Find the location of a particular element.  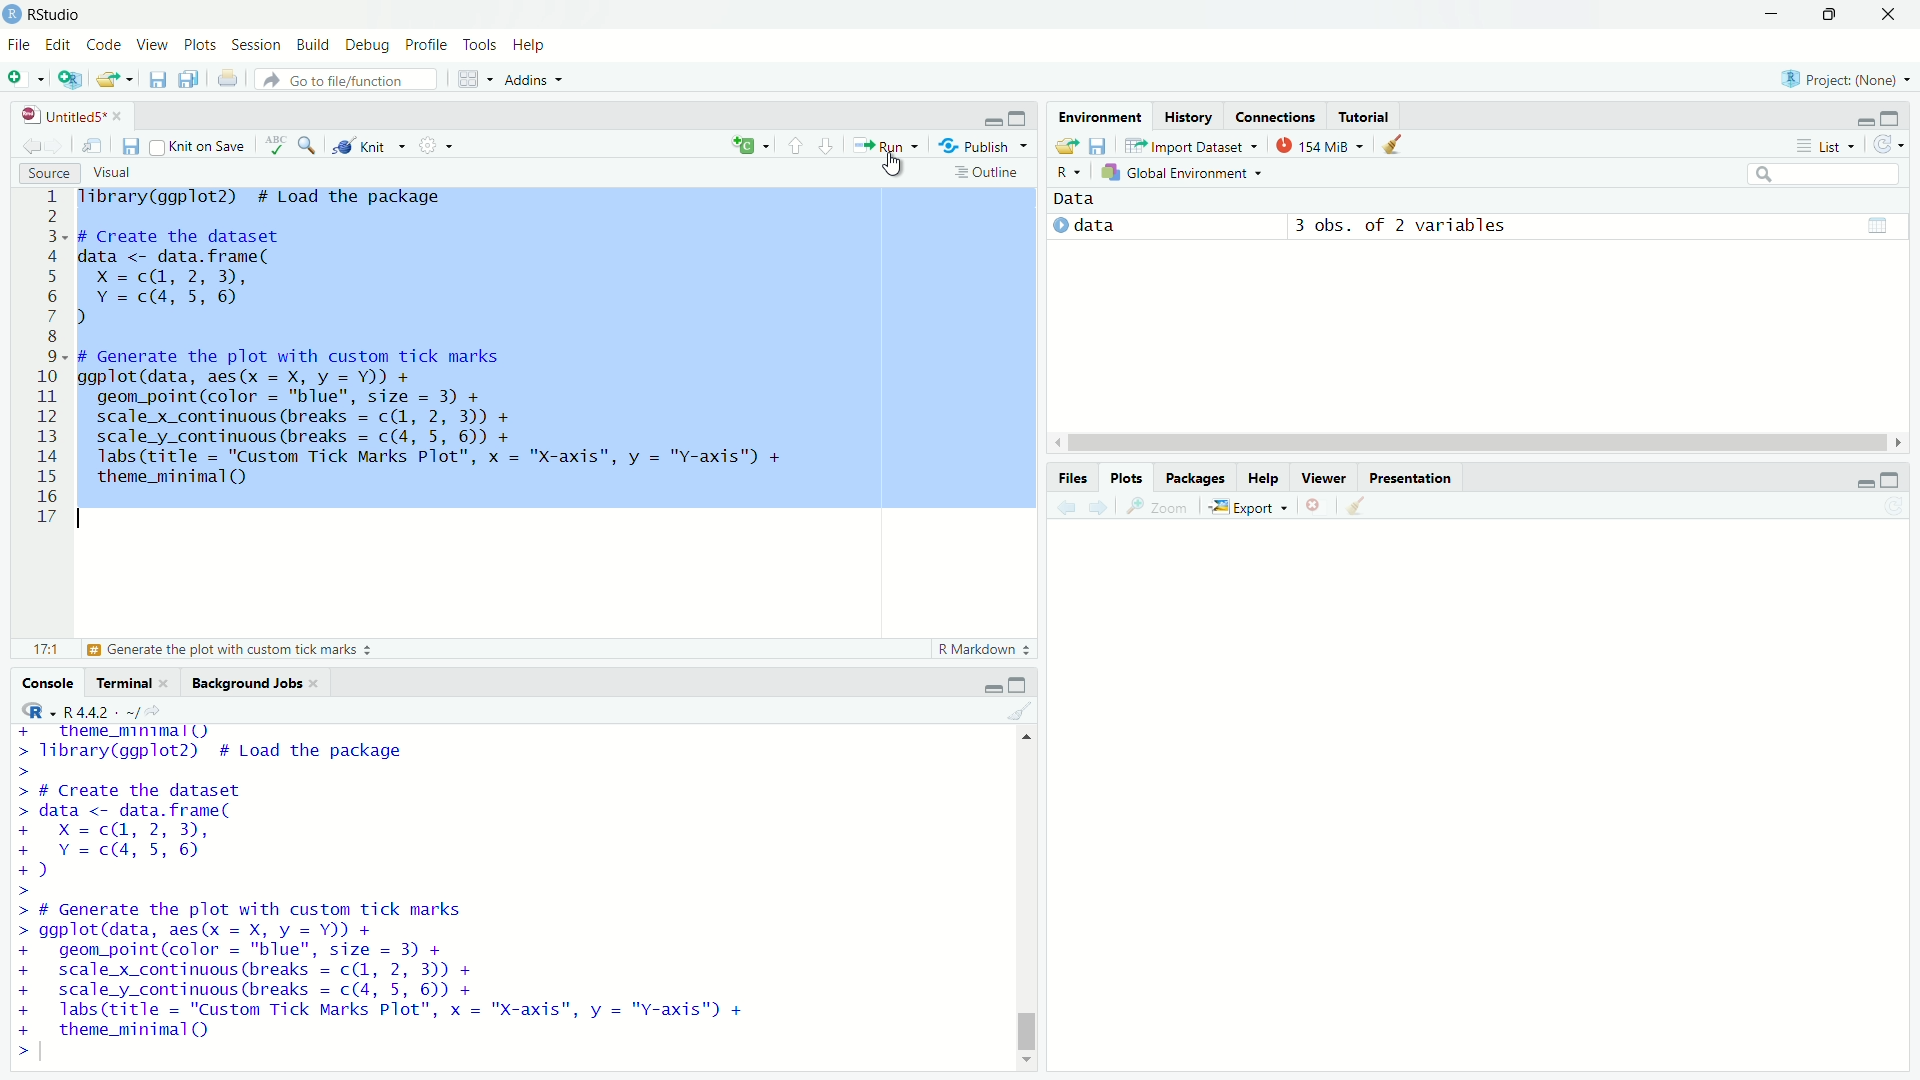

clear console is located at coordinates (1019, 711).